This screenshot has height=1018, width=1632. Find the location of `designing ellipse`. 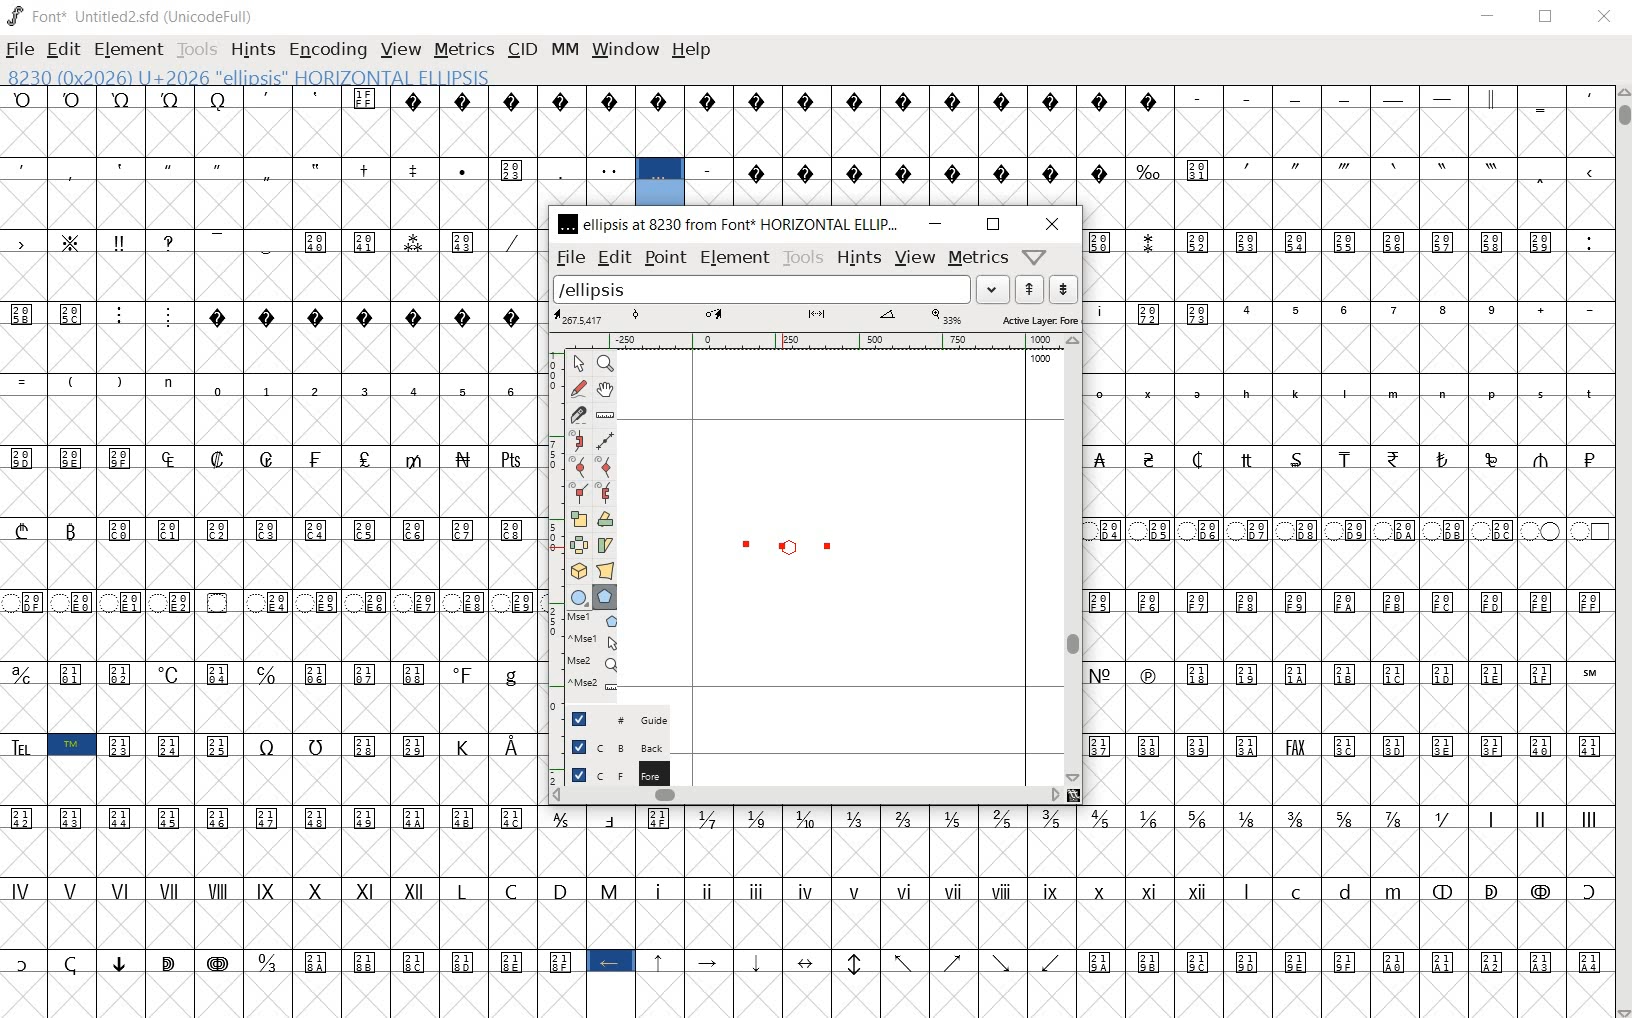

designing ellipse is located at coordinates (778, 550).